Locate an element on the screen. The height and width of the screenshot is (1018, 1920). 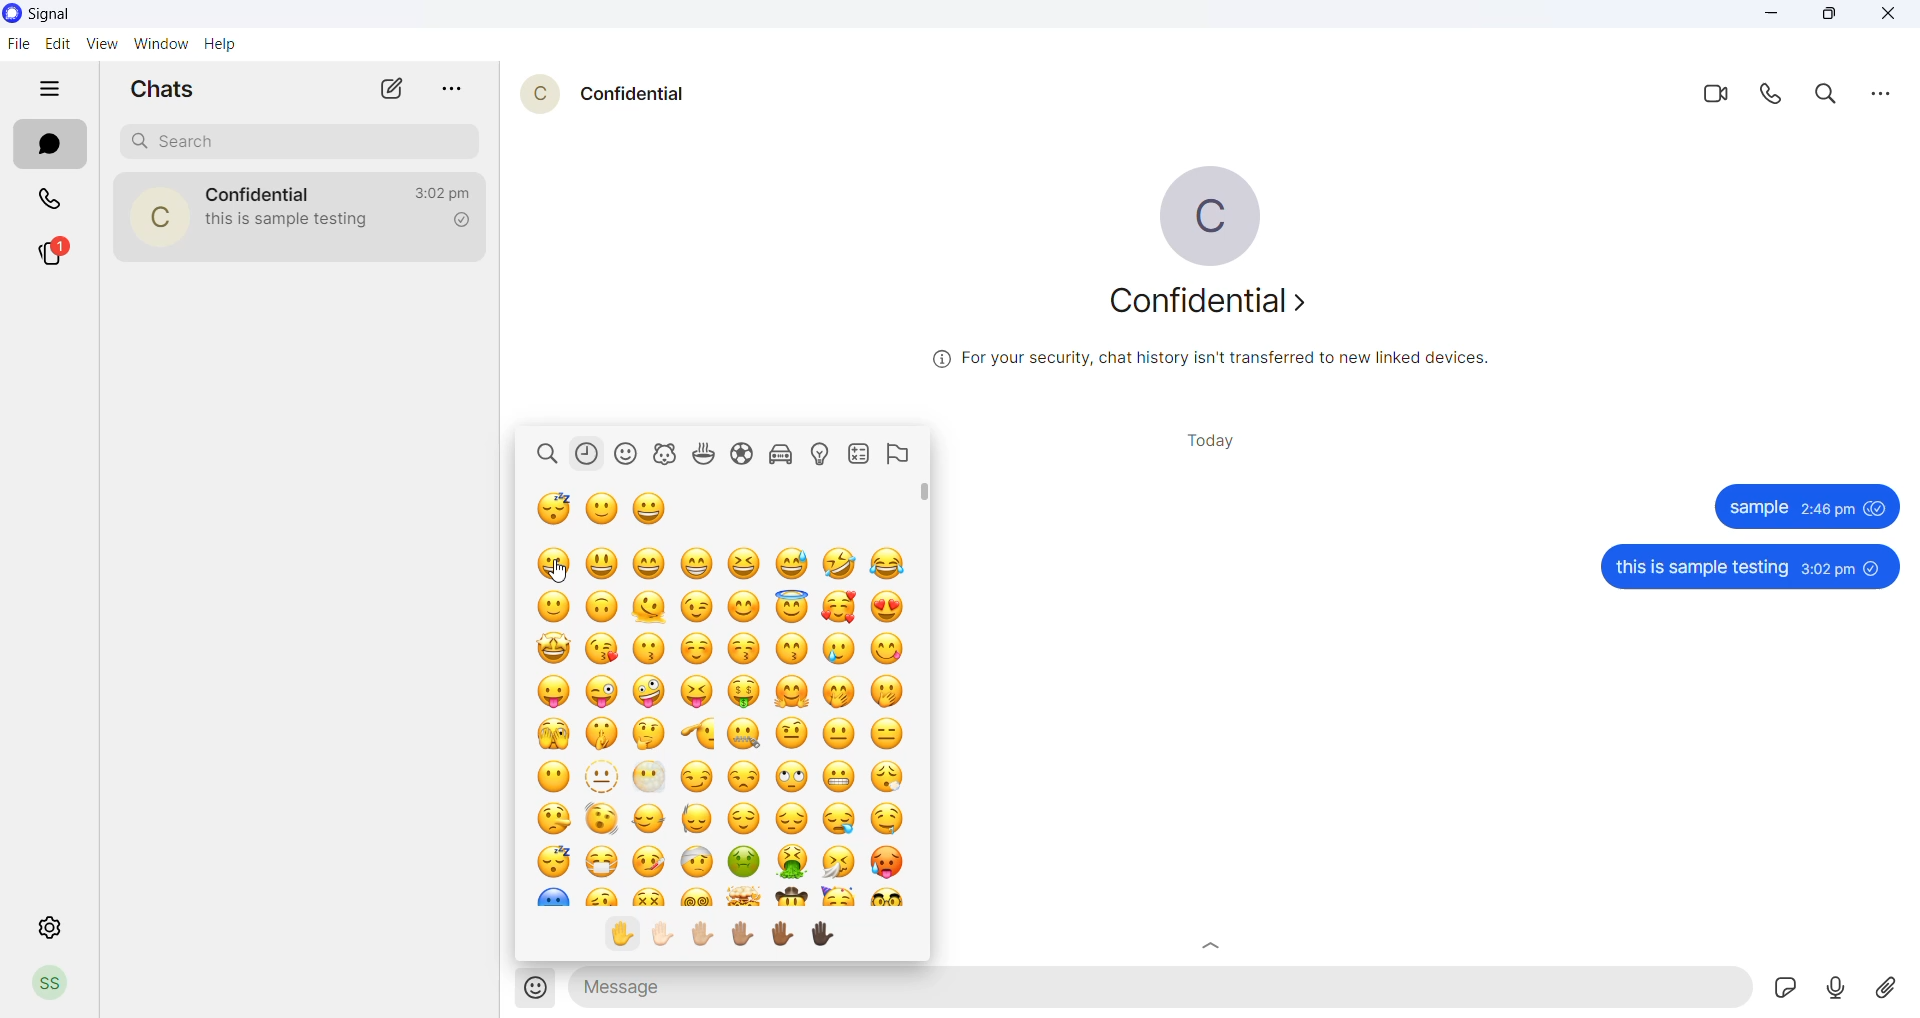
3:02 pm is located at coordinates (1827, 568).